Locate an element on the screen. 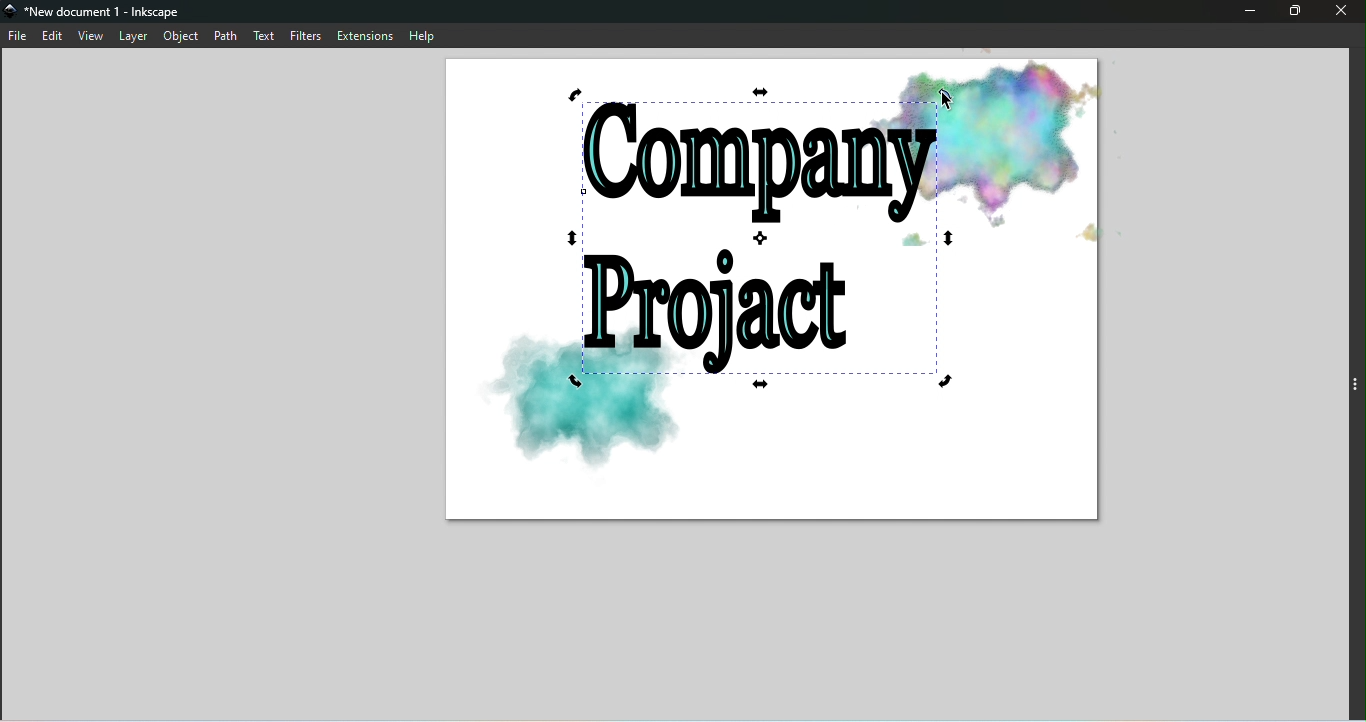  Filters is located at coordinates (309, 34).